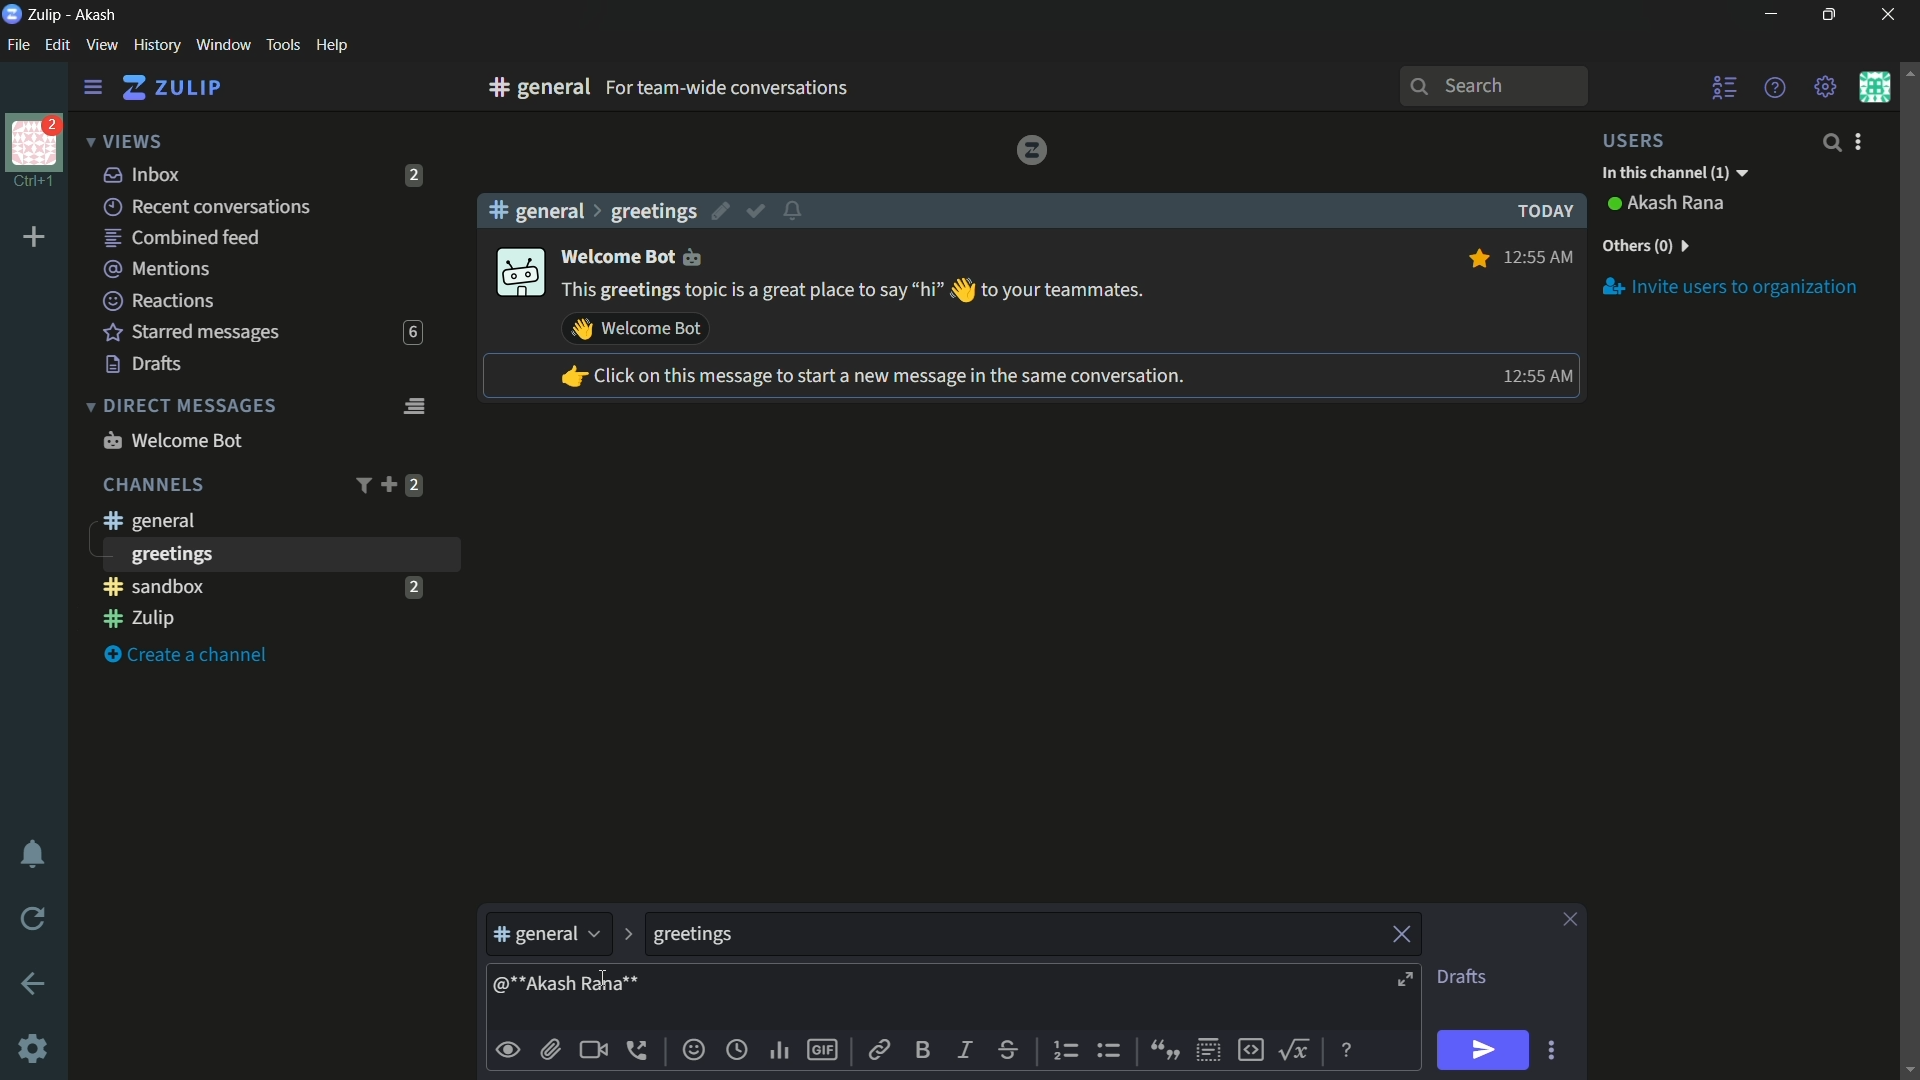 The height and width of the screenshot is (1080, 1920). Describe the element at coordinates (855, 291) in the screenshot. I see `This greeting topic is a great place to say hi to your teammates` at that location.